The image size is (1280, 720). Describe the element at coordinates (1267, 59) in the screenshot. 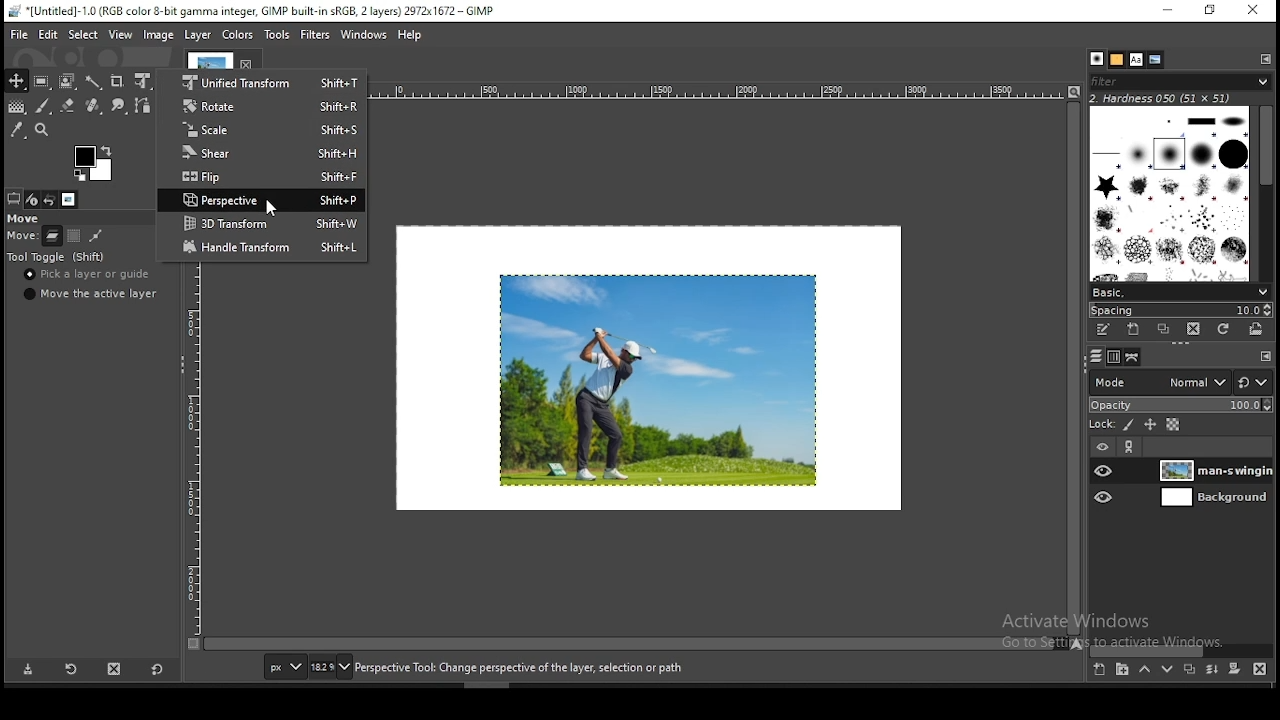

I see `configure this tab` at that location.